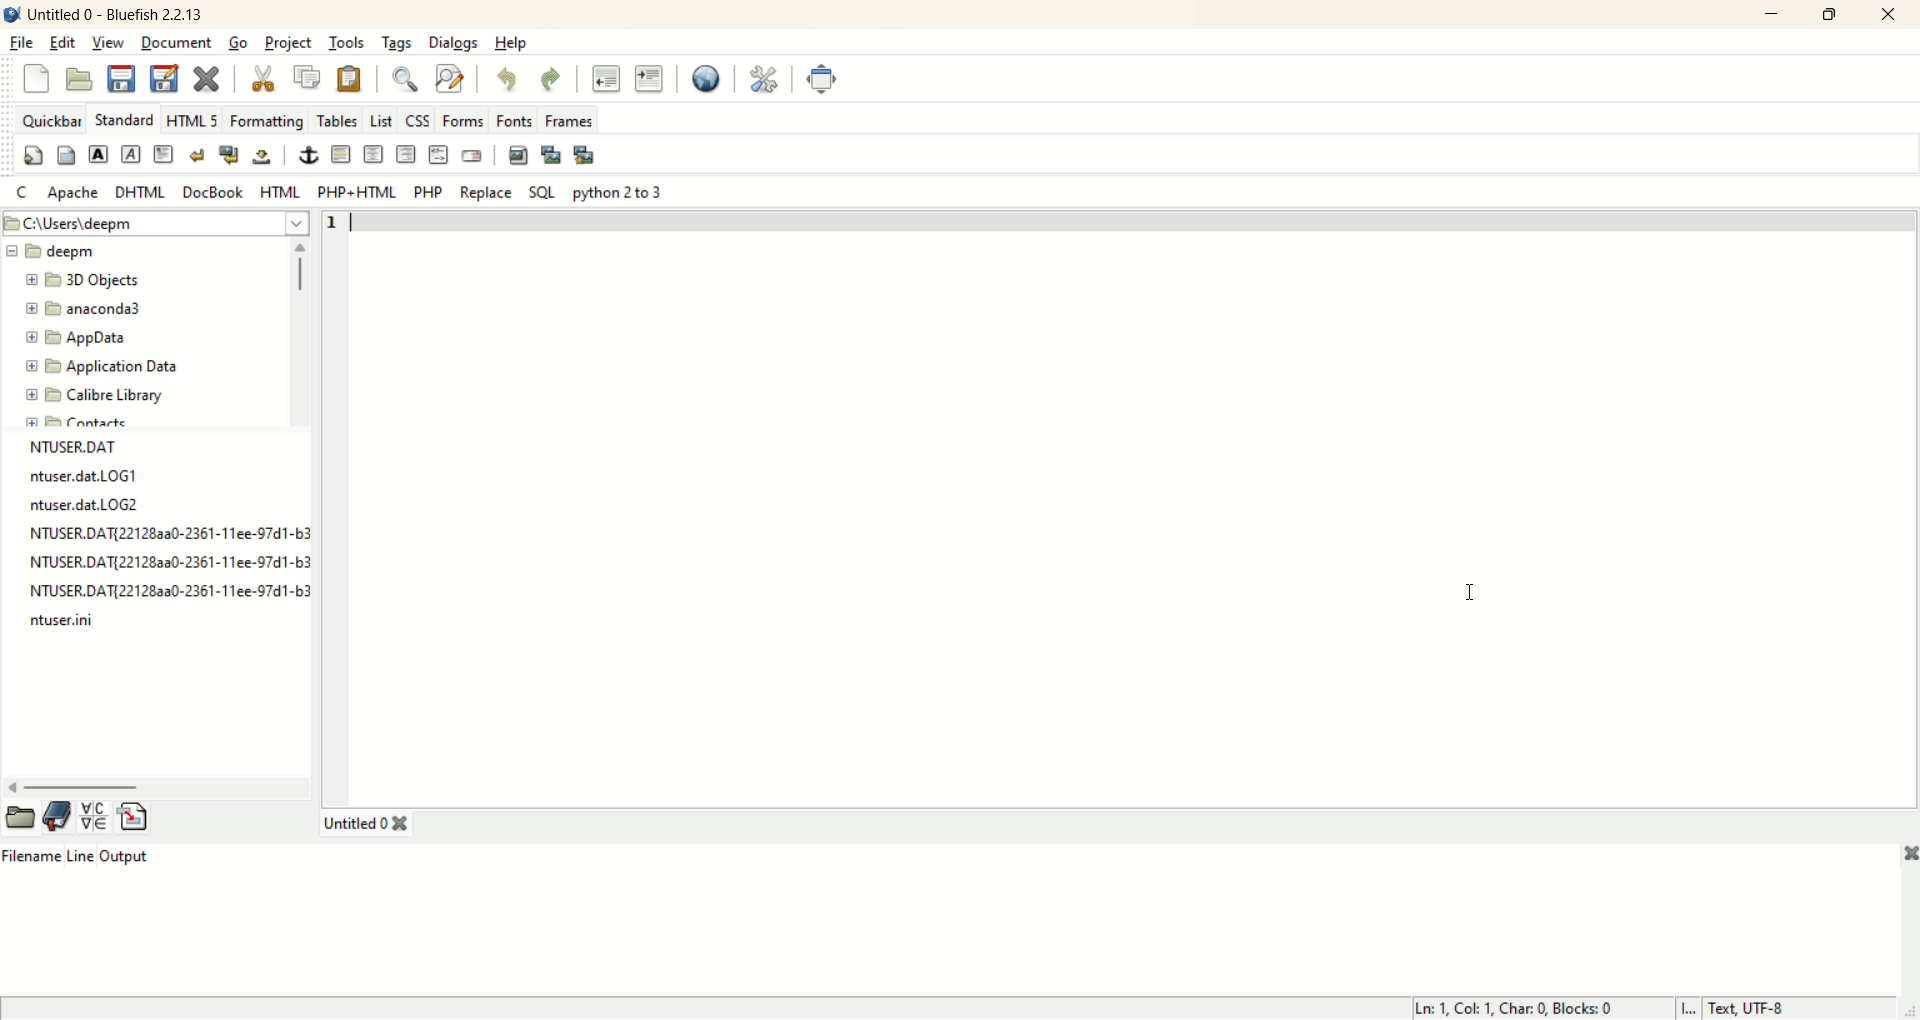 Image resolution: width=1920 pixels, height=1020 pixels. Describe the element at coordinates (571, 121) in the screenshot. I see `frames` at that location.